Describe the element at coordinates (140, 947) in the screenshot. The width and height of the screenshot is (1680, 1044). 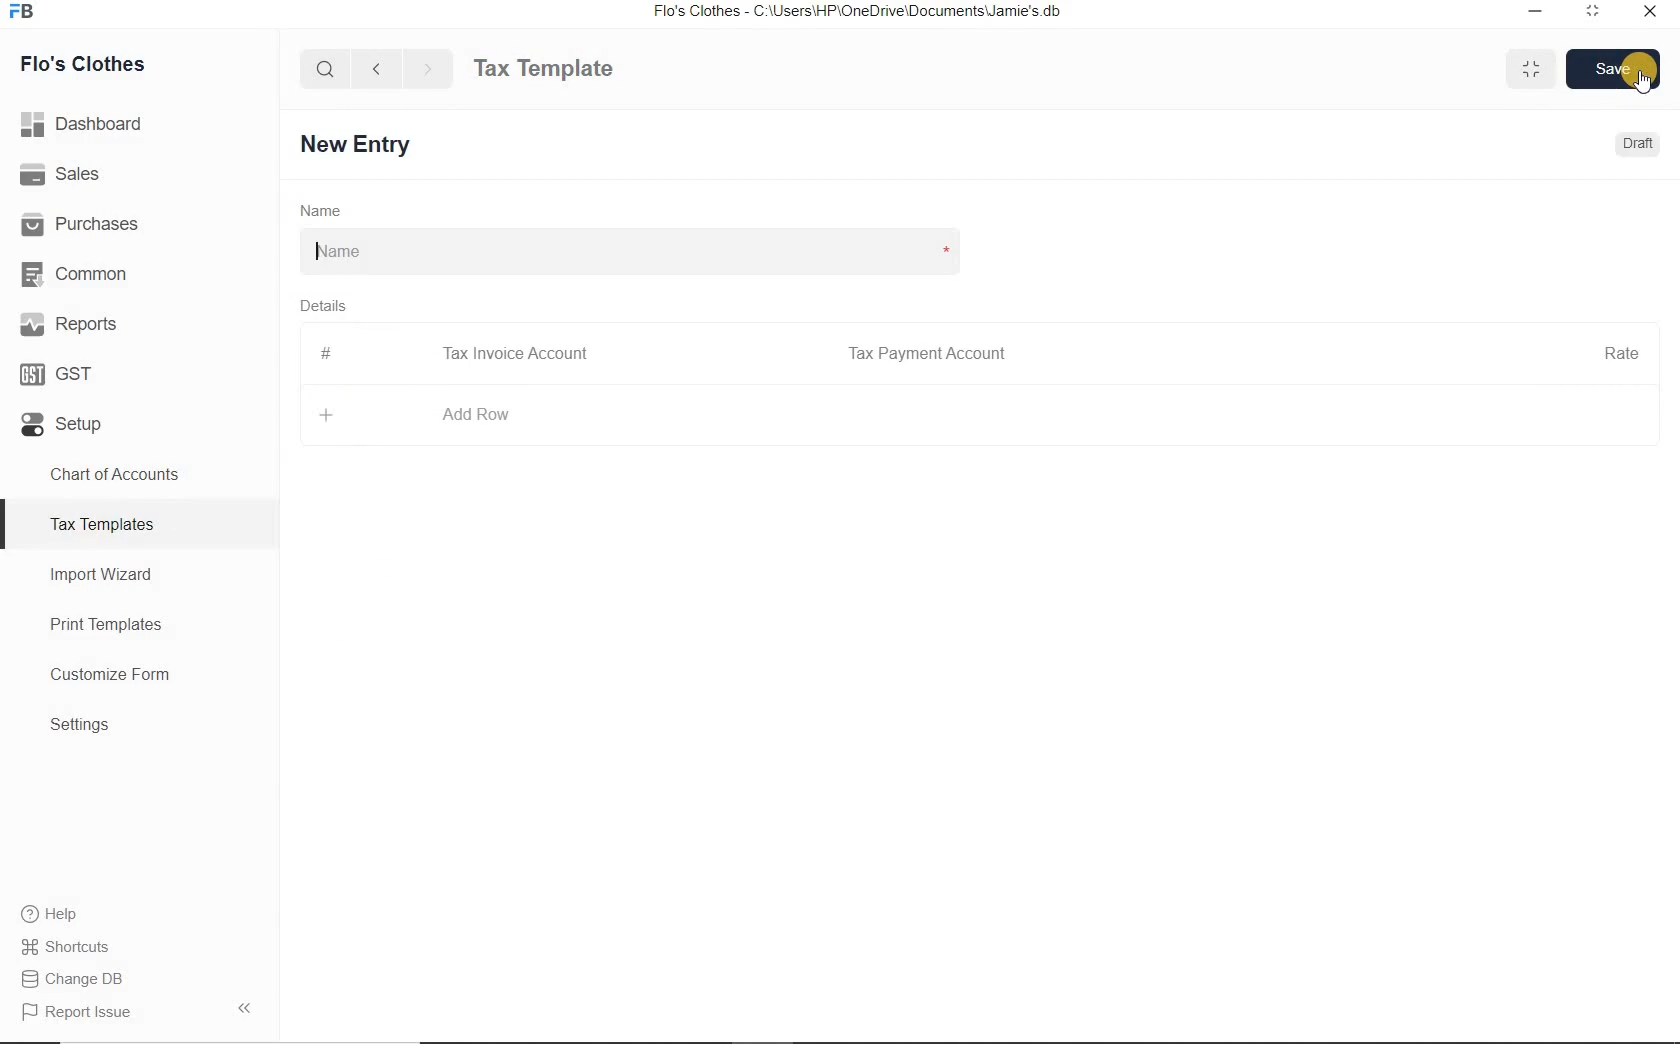
I see `Shortcuts` at that location.